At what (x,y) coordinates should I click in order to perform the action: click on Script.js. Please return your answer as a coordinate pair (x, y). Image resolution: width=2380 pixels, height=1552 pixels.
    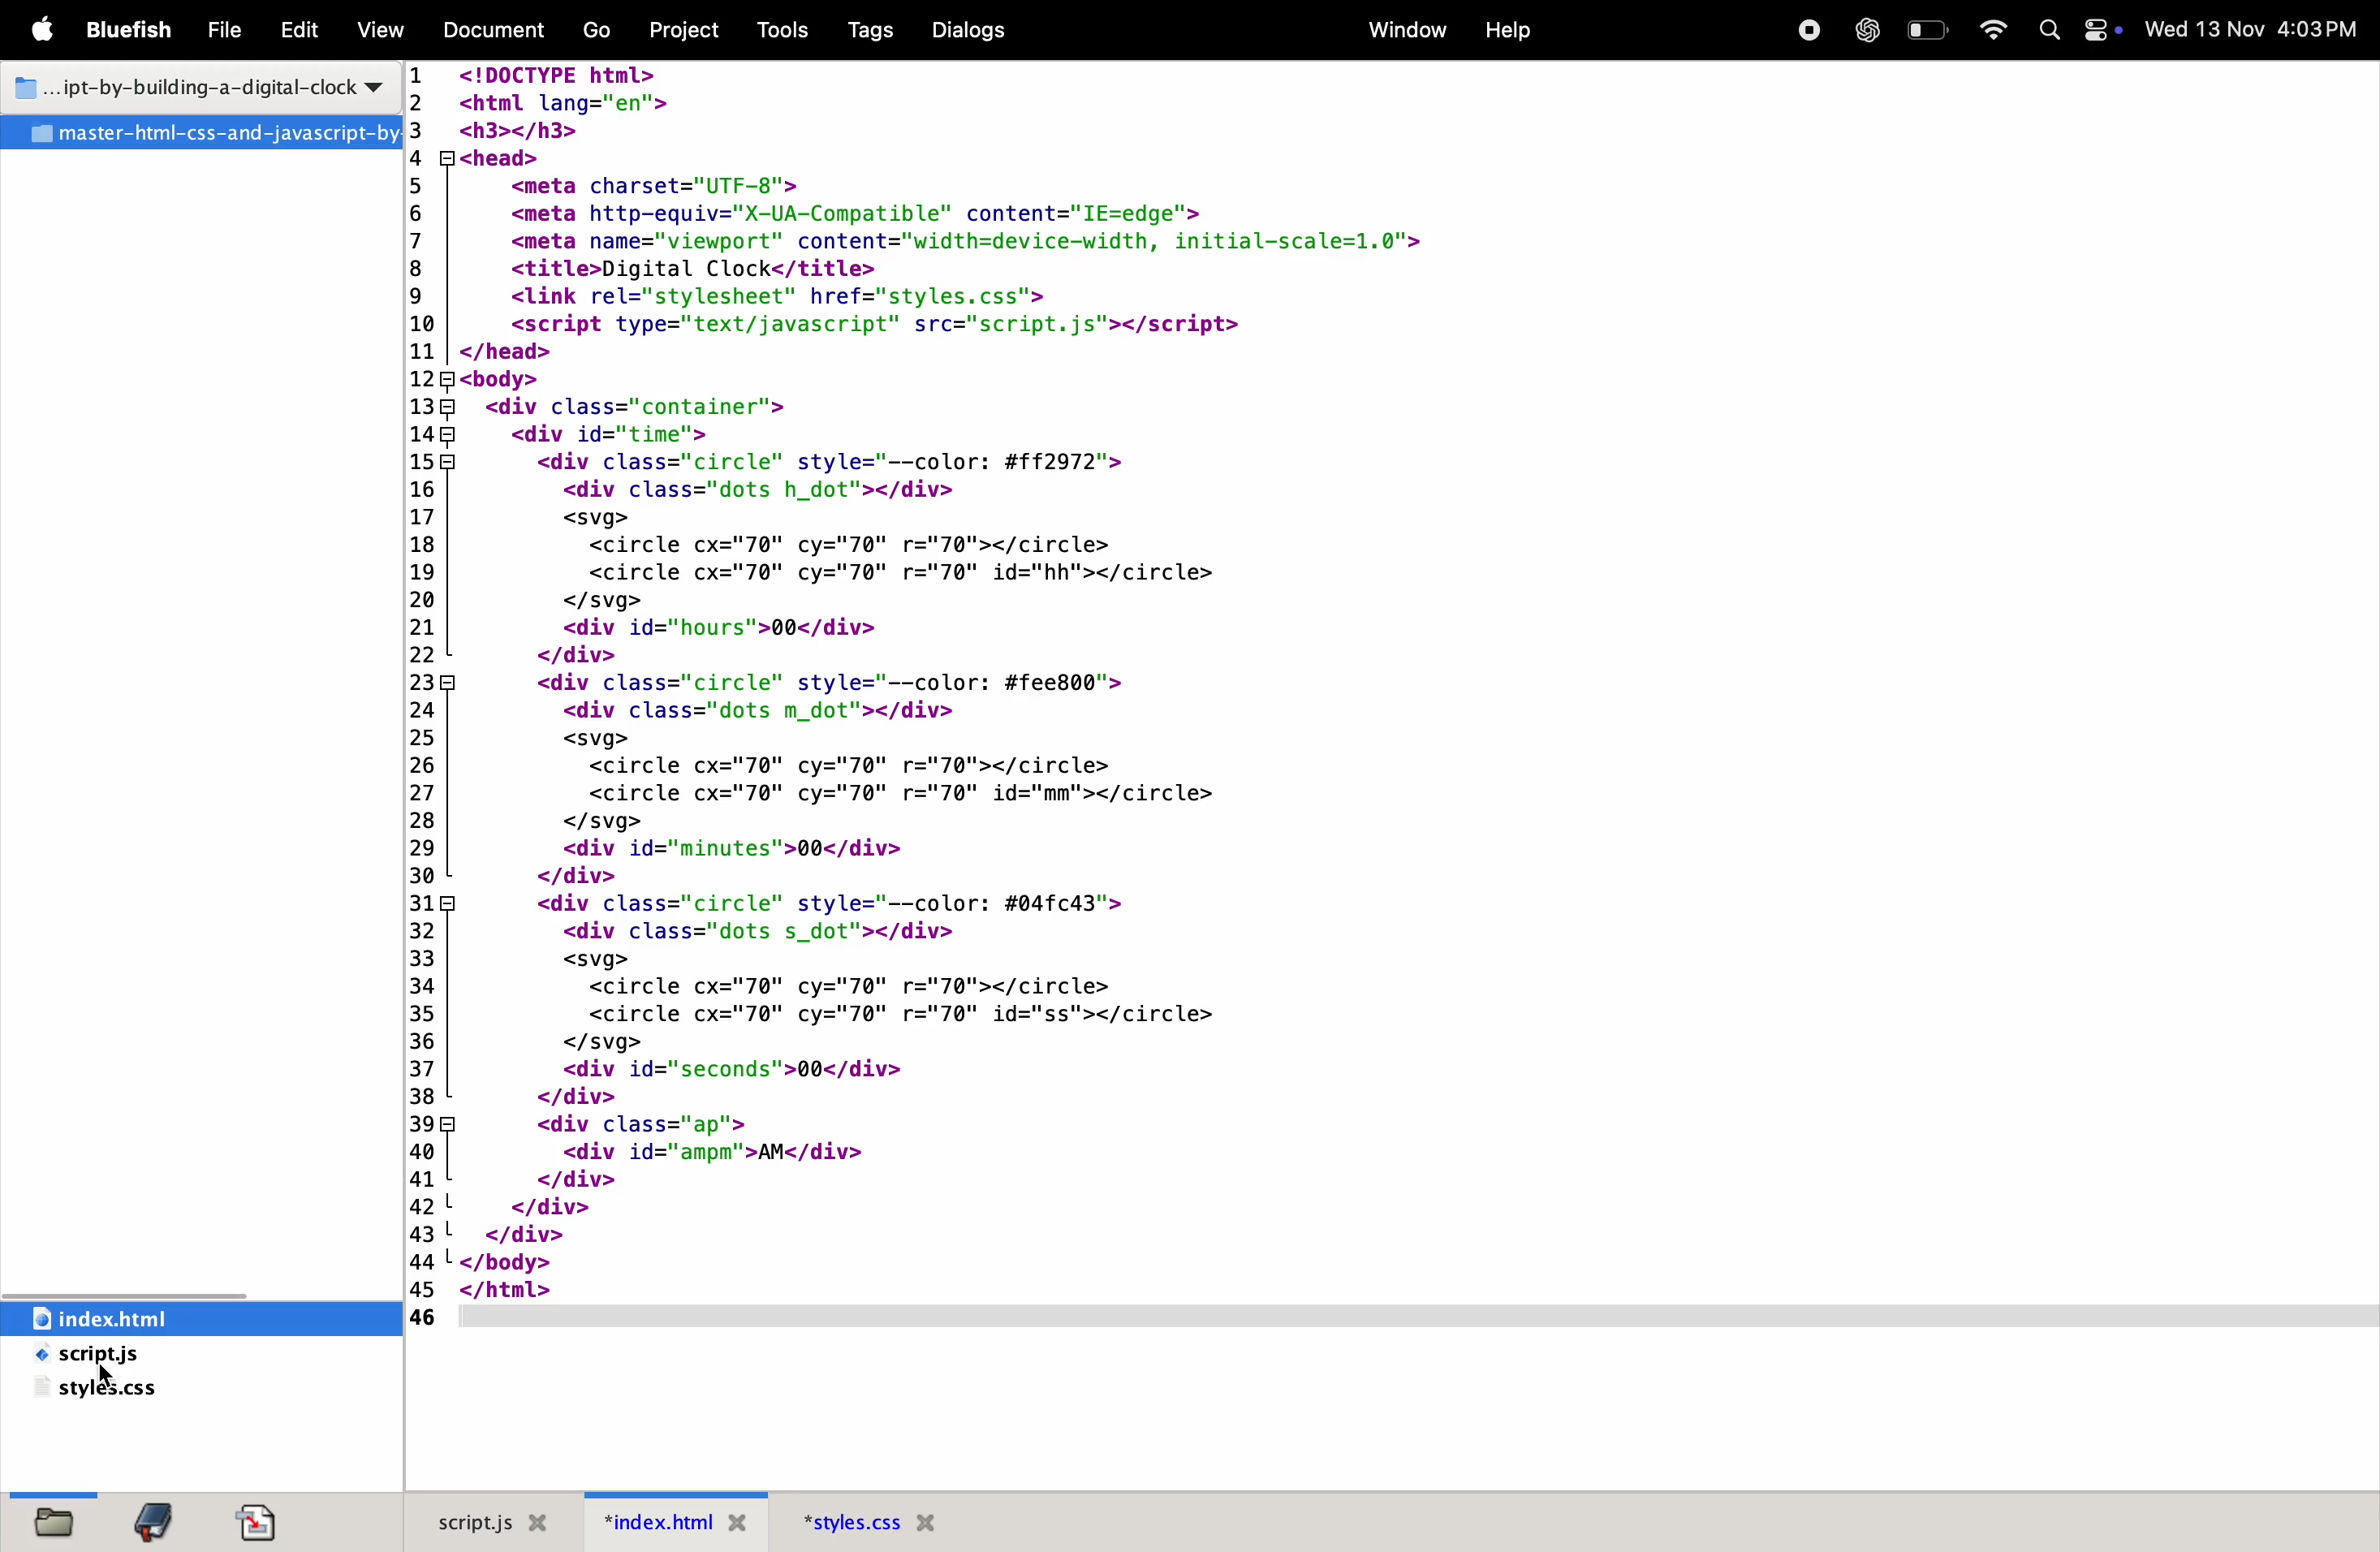
    Looking at the image, I should click on (494, 1523).